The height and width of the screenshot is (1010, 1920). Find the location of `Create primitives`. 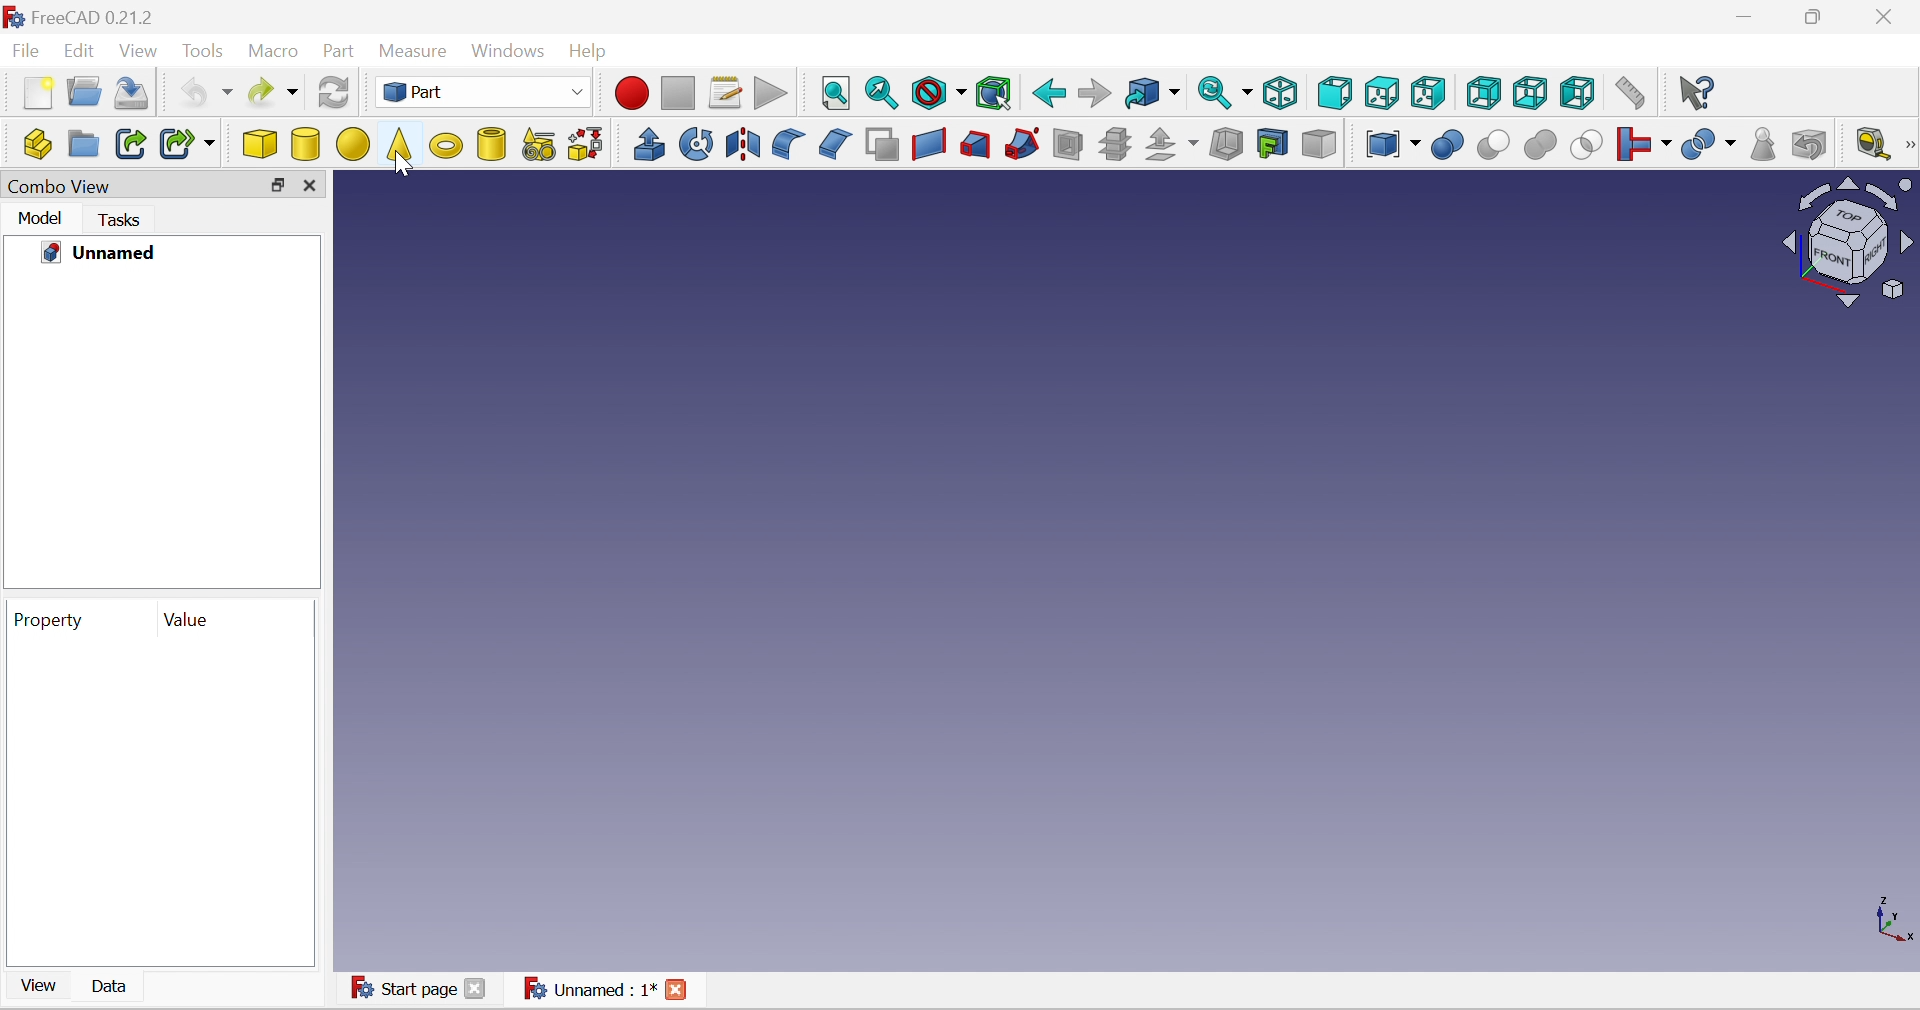

Create primitives is located at coordinates (540, 145).